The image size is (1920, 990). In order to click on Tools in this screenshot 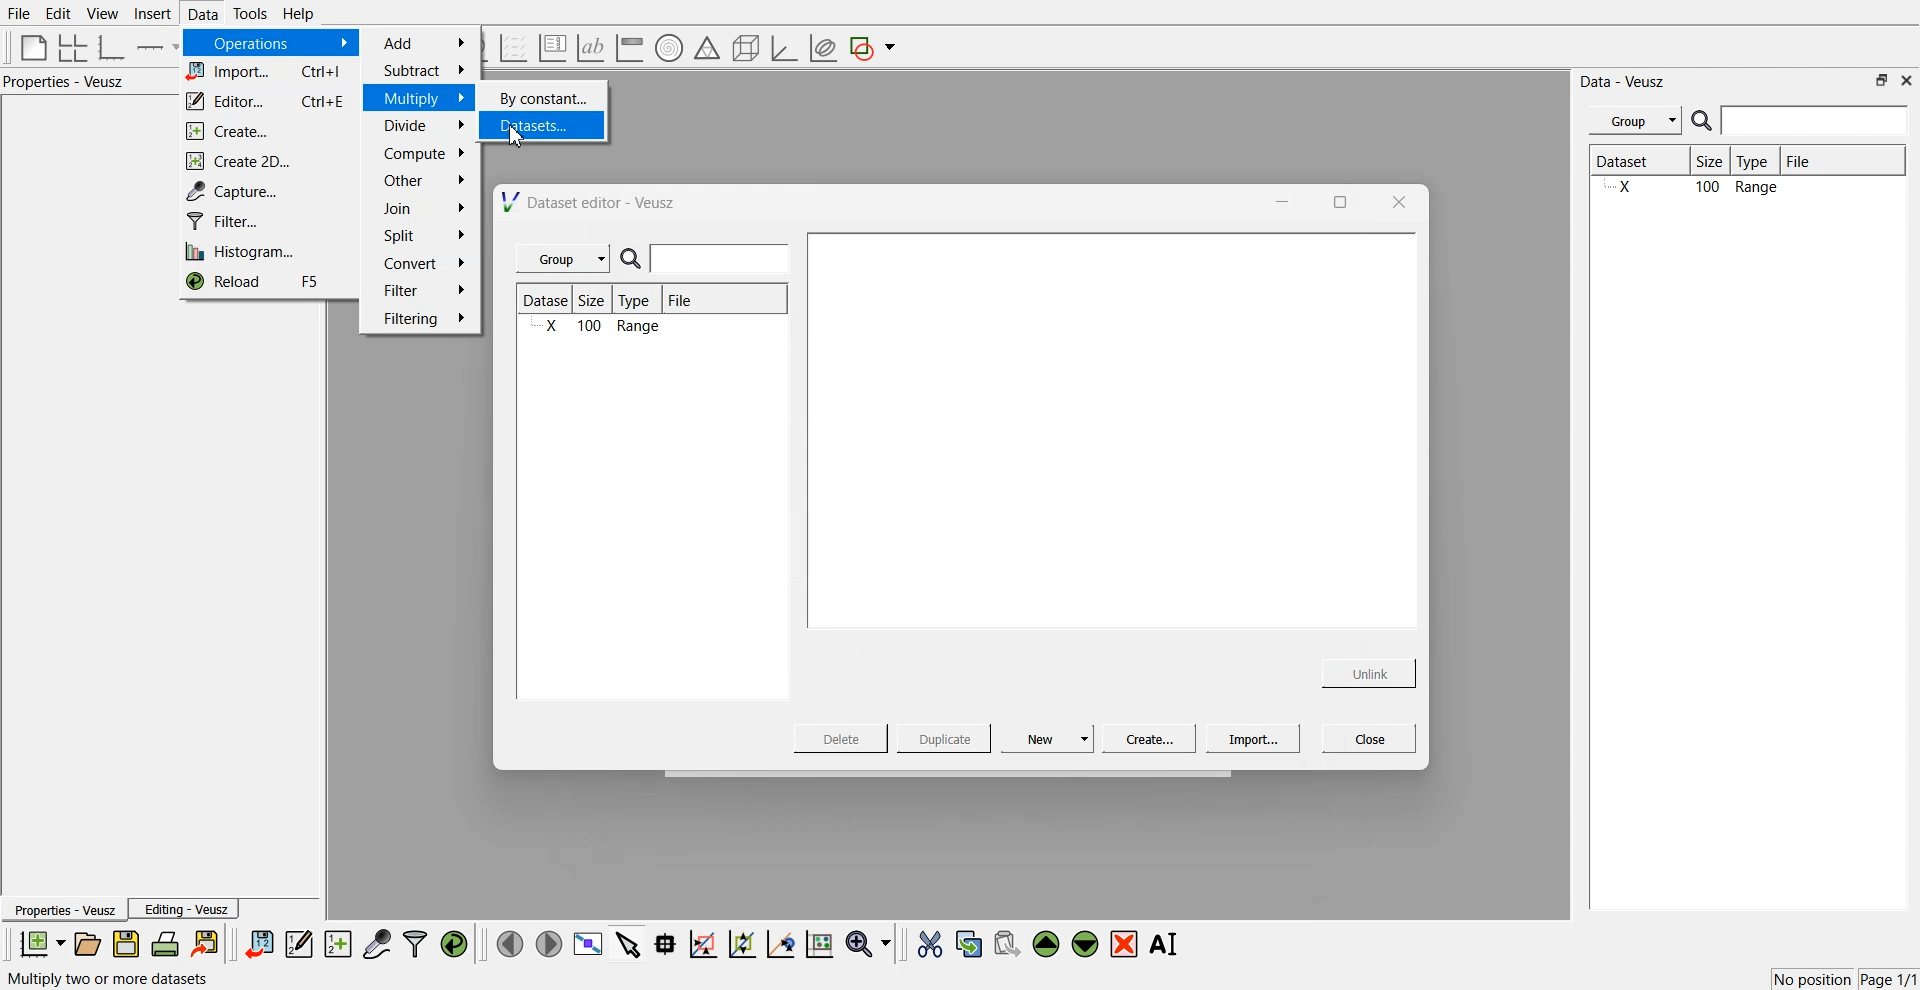, I will do `click(248, 13)`.